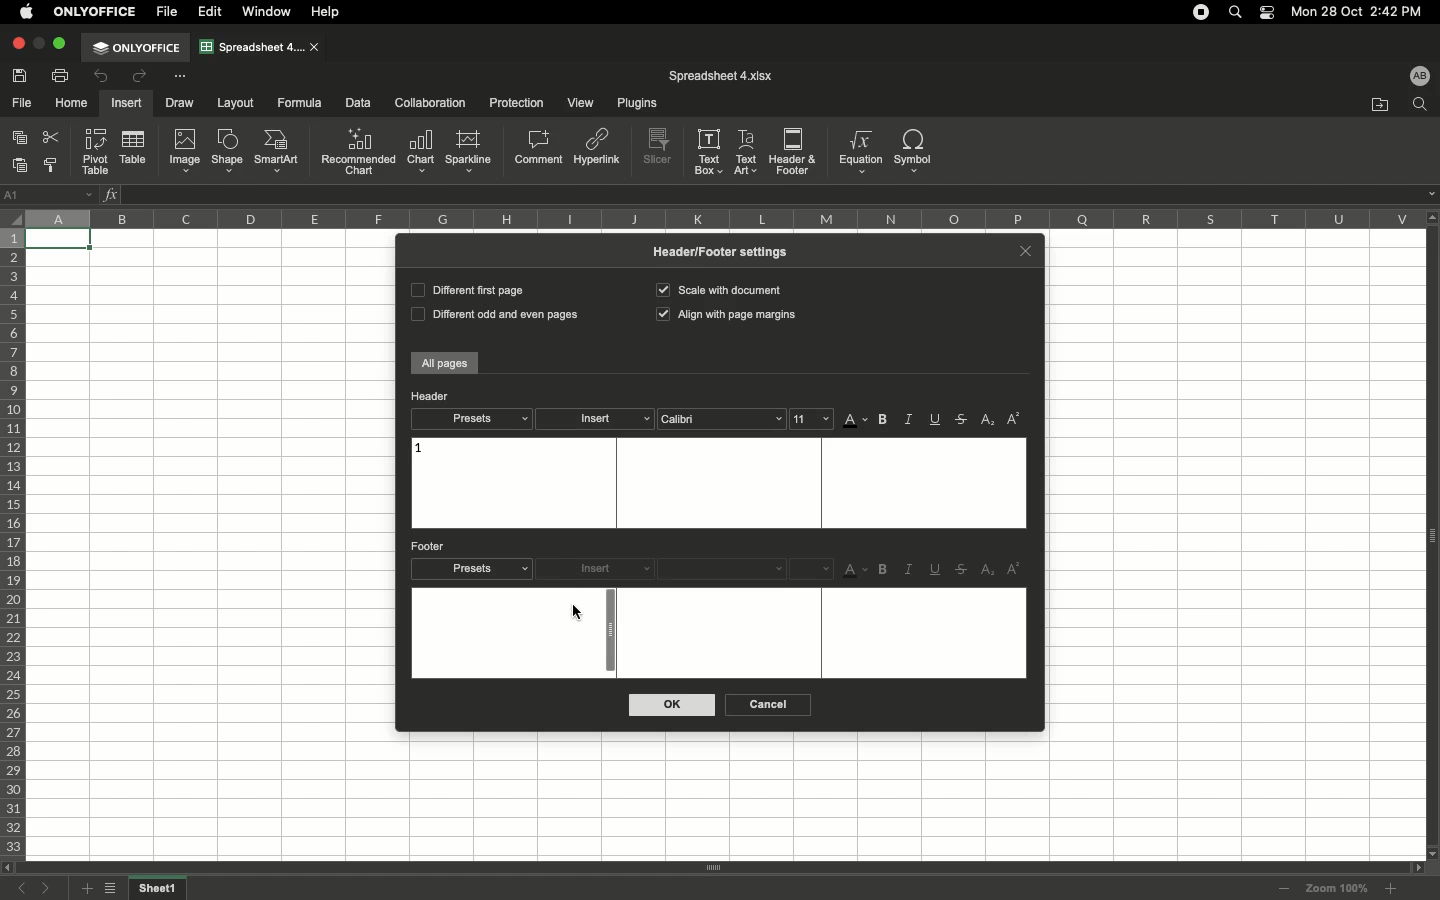 This screenshot has width=1440, height=900. What do you see at coordinates (713, 869) in the screenshot?
I see `Scroll` at bounding box center [713, 869].